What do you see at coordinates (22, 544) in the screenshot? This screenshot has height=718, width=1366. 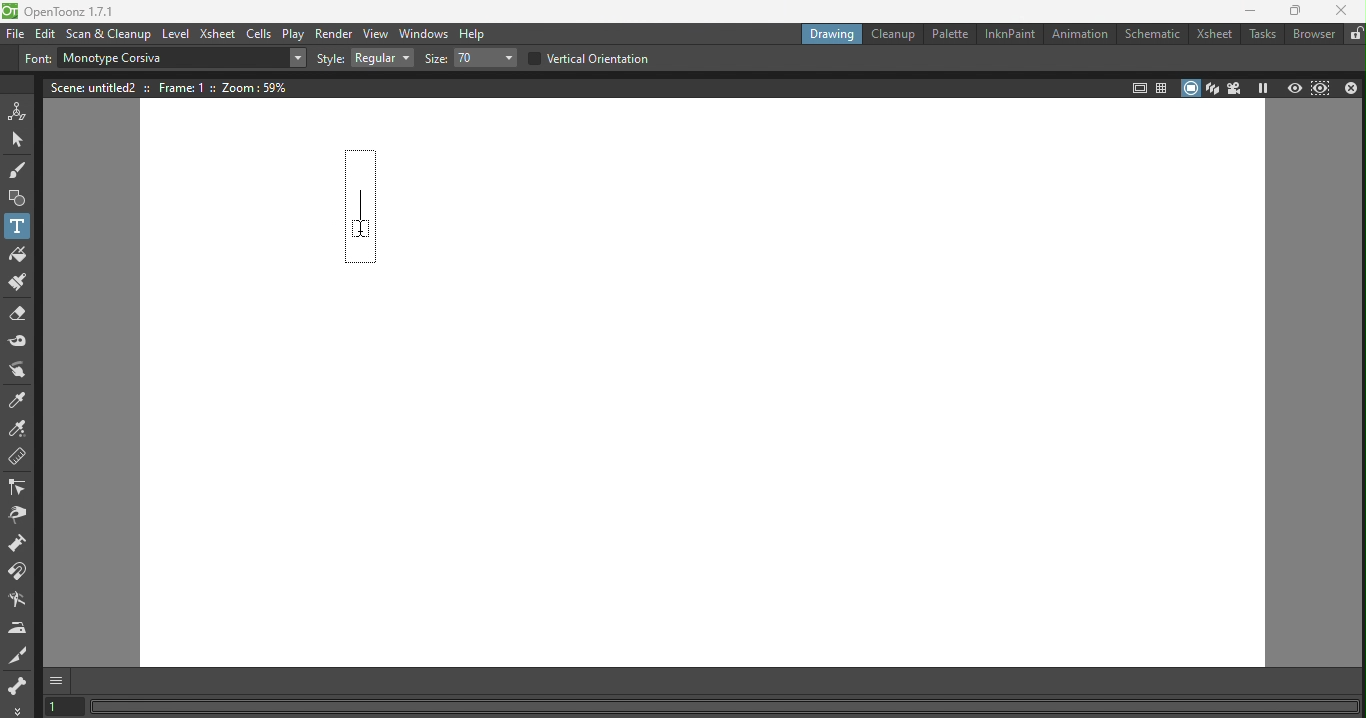 I see `Pump tool` at bounding box center [22, 544].